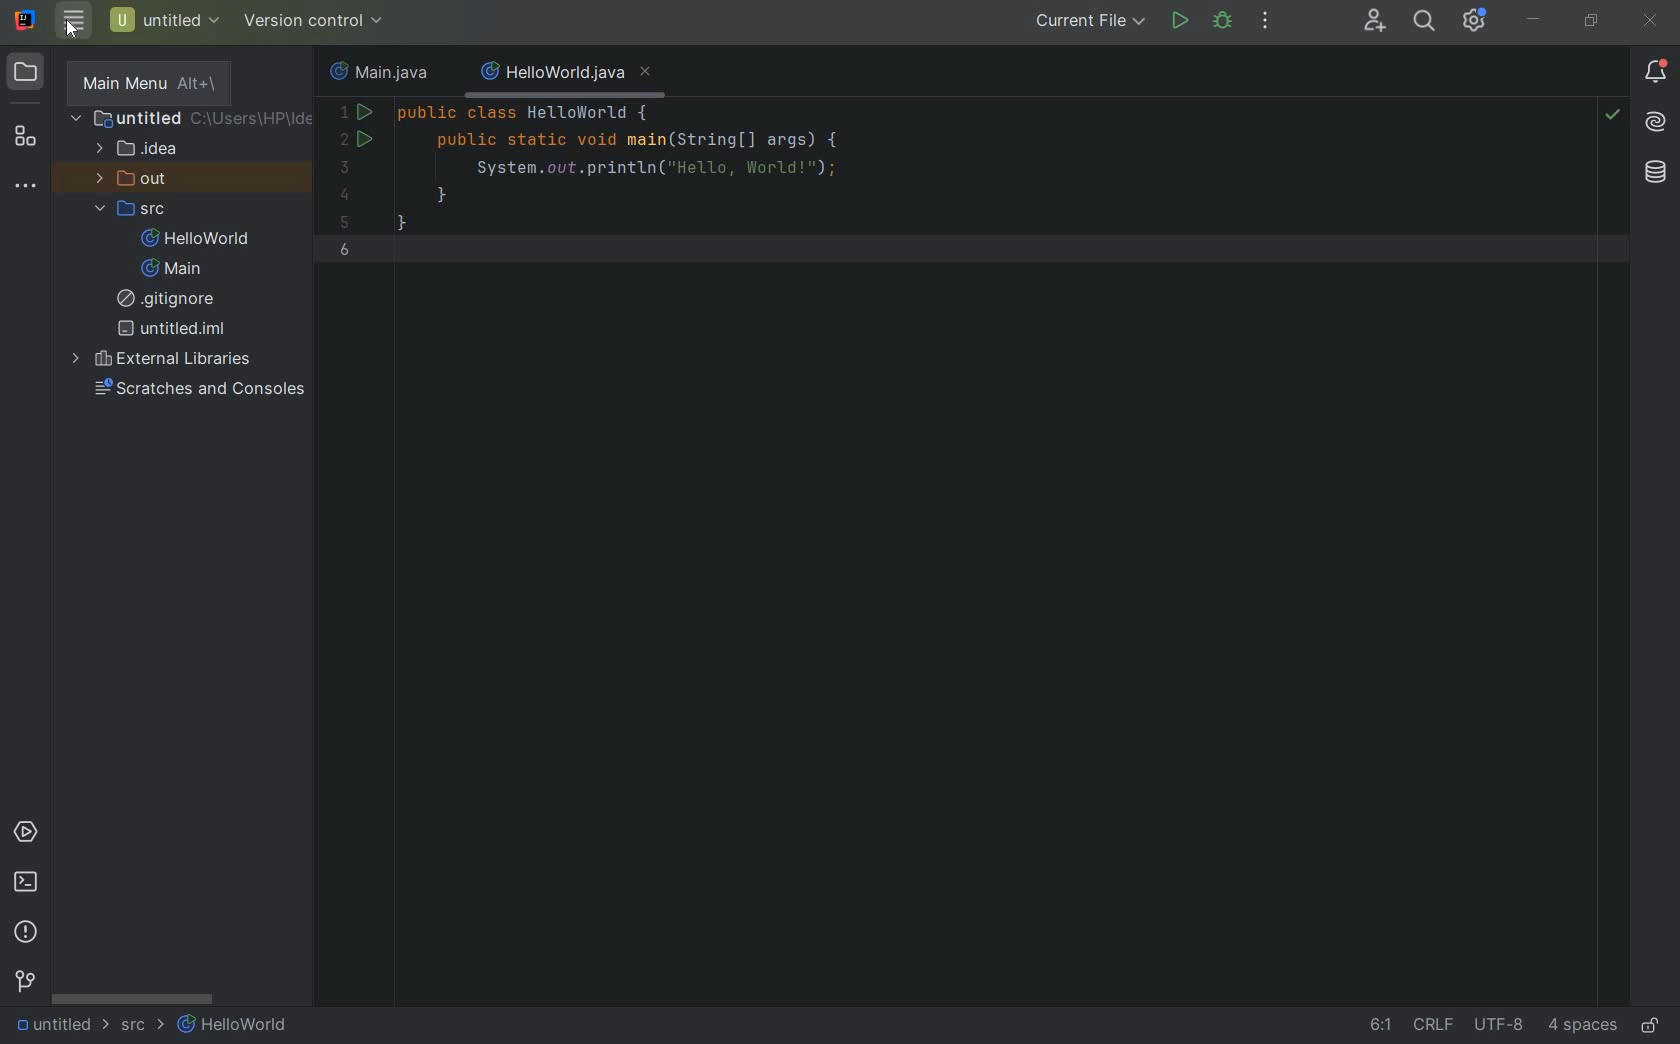  What do you see at coordinates (60, 1026) in the screenshot?
I see `UNTITLED` at bounding box center [60, 1026].